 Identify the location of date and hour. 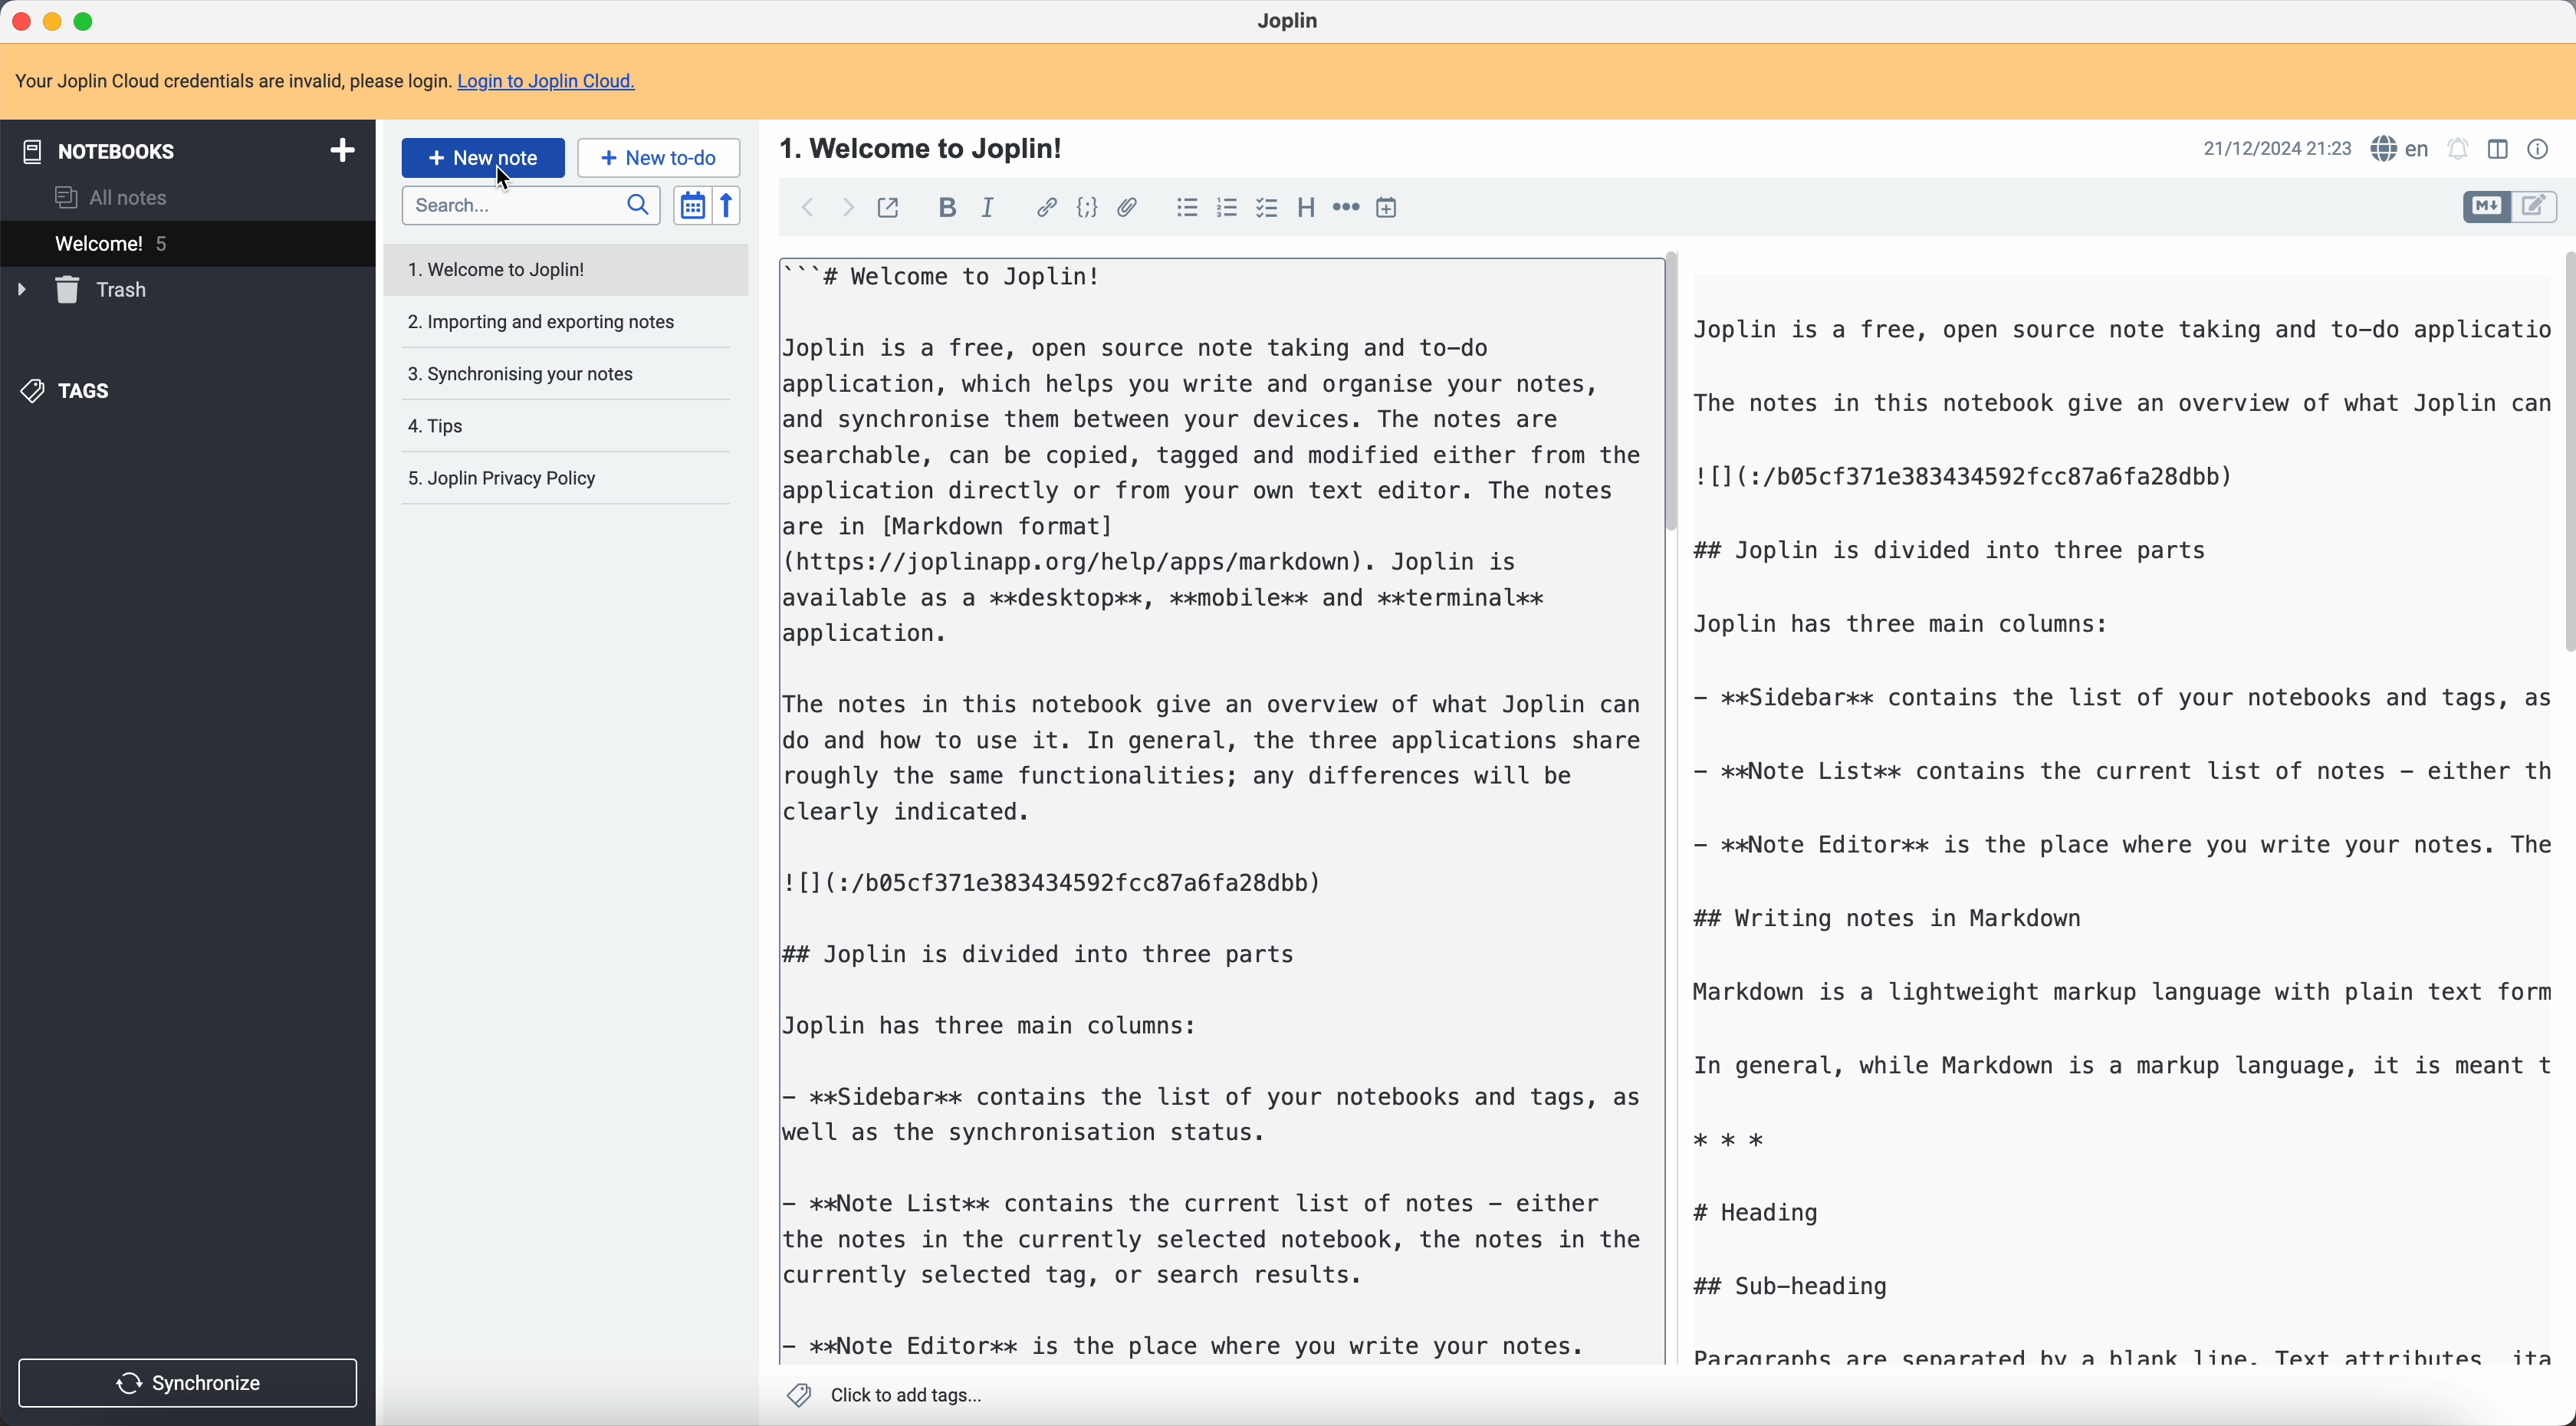
(2275, 148).